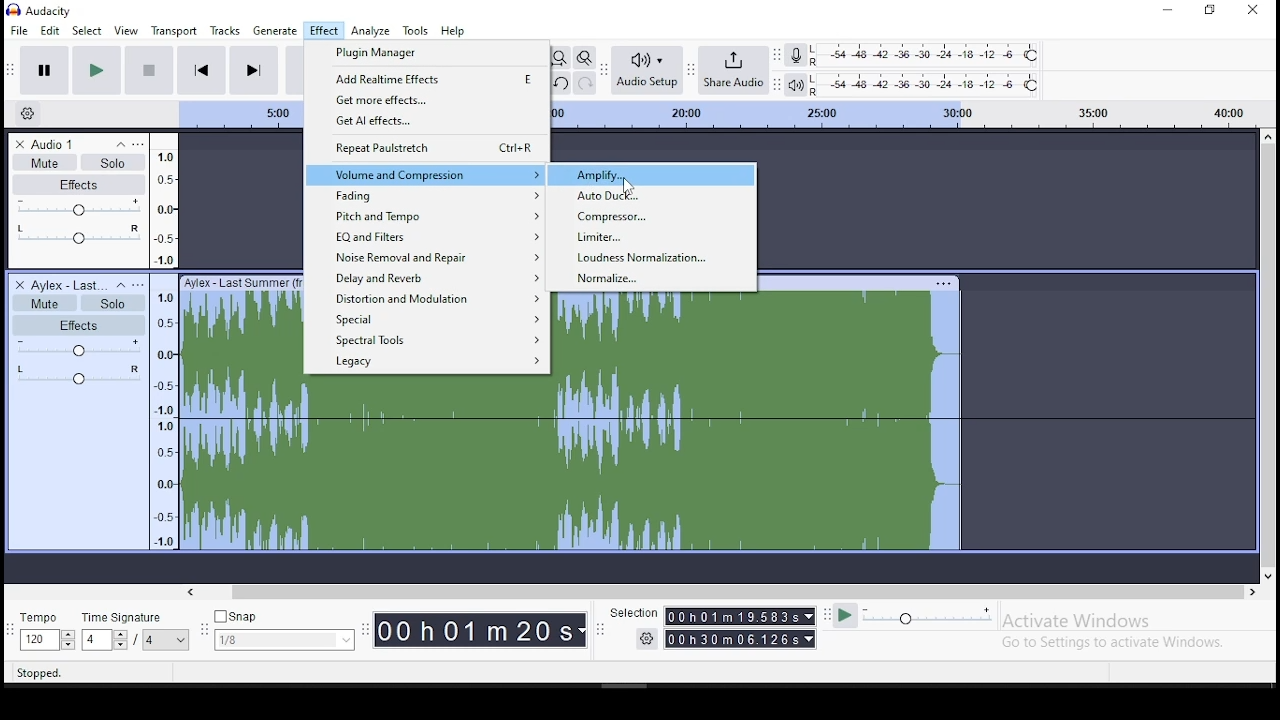  Describe the element at coordinates (428, 197) in the screenshot. I see `fading` at that location.